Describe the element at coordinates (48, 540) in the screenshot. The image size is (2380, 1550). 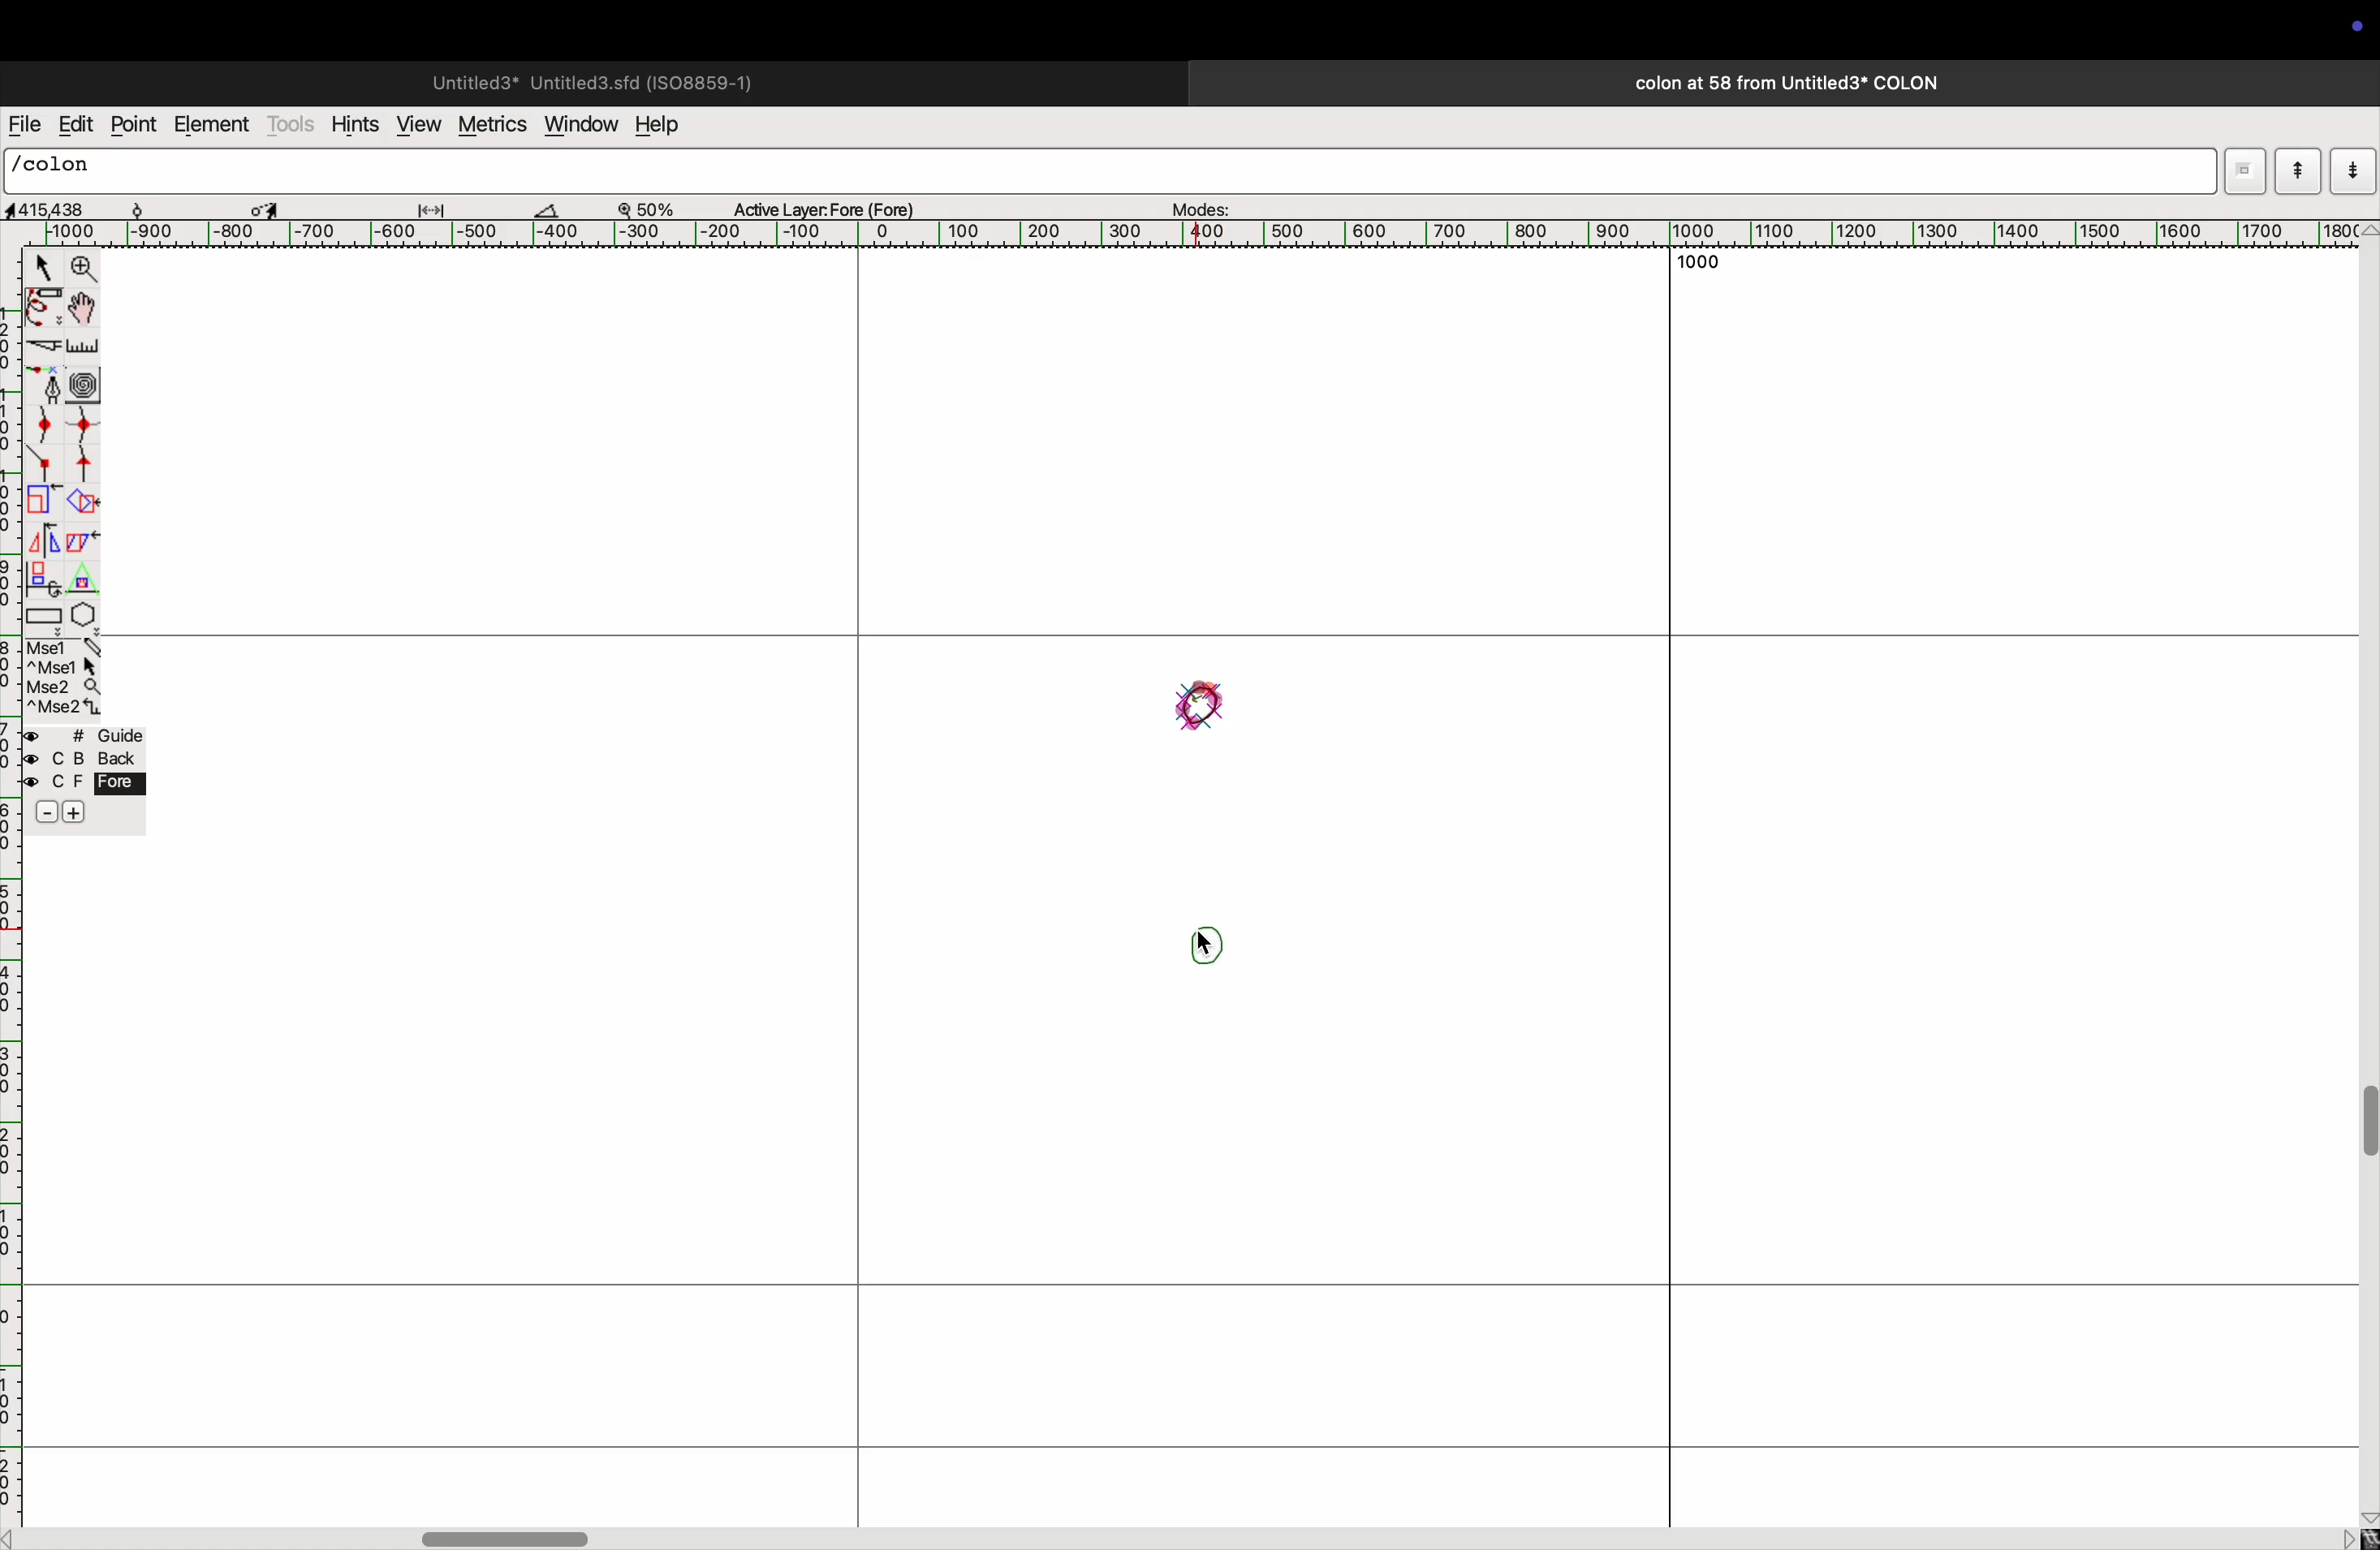
I see `mirror` at that location.